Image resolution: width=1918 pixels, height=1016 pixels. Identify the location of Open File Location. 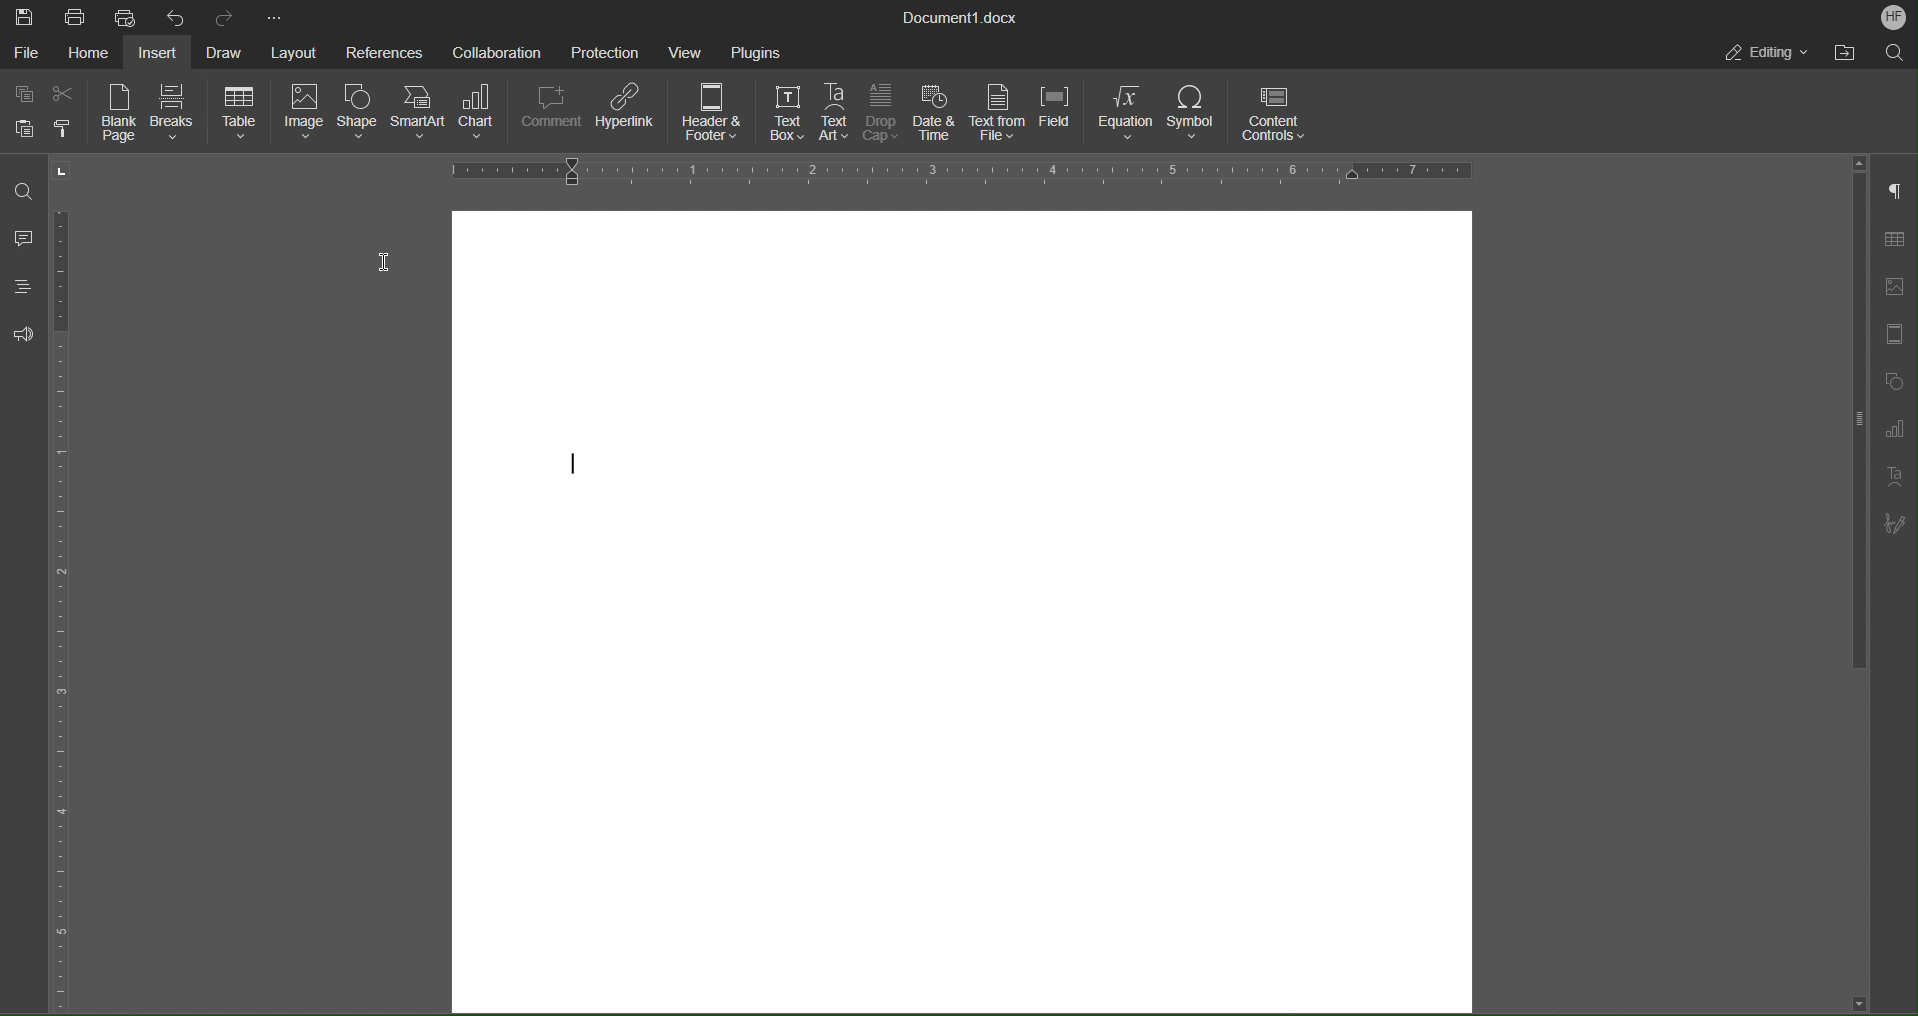
(1851, 53).